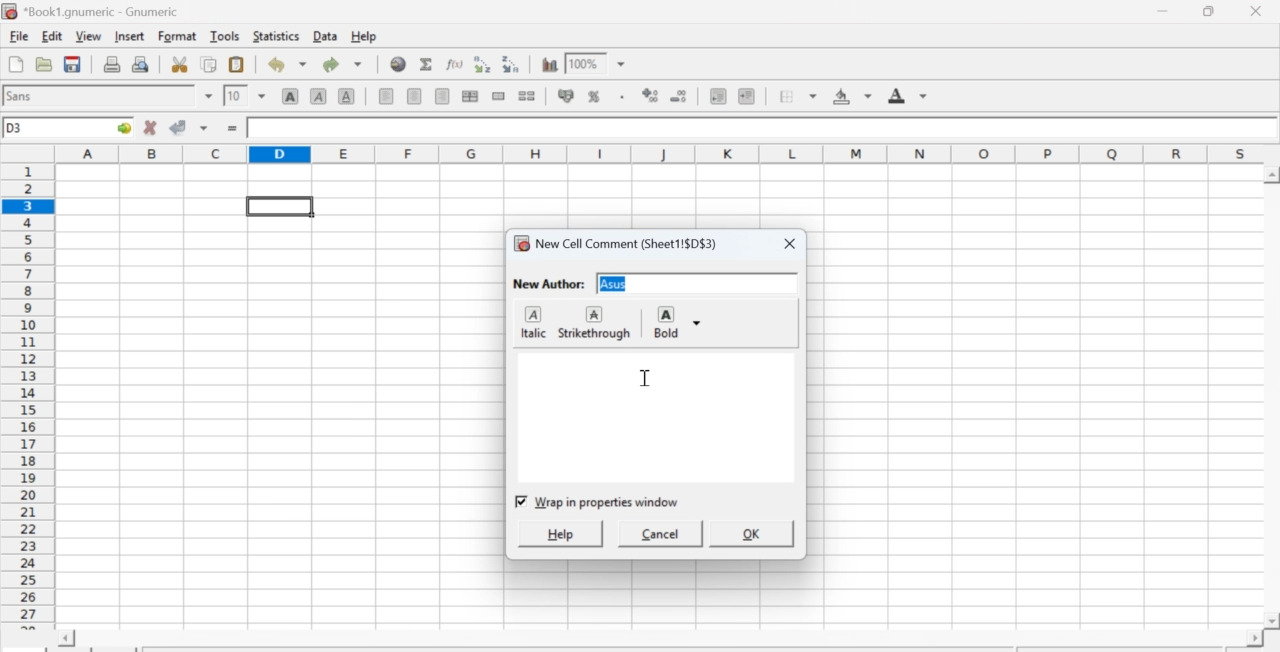 The height and width of the screenshot is (652, 1280). I want to click on scroll down, so click(1272, 622).